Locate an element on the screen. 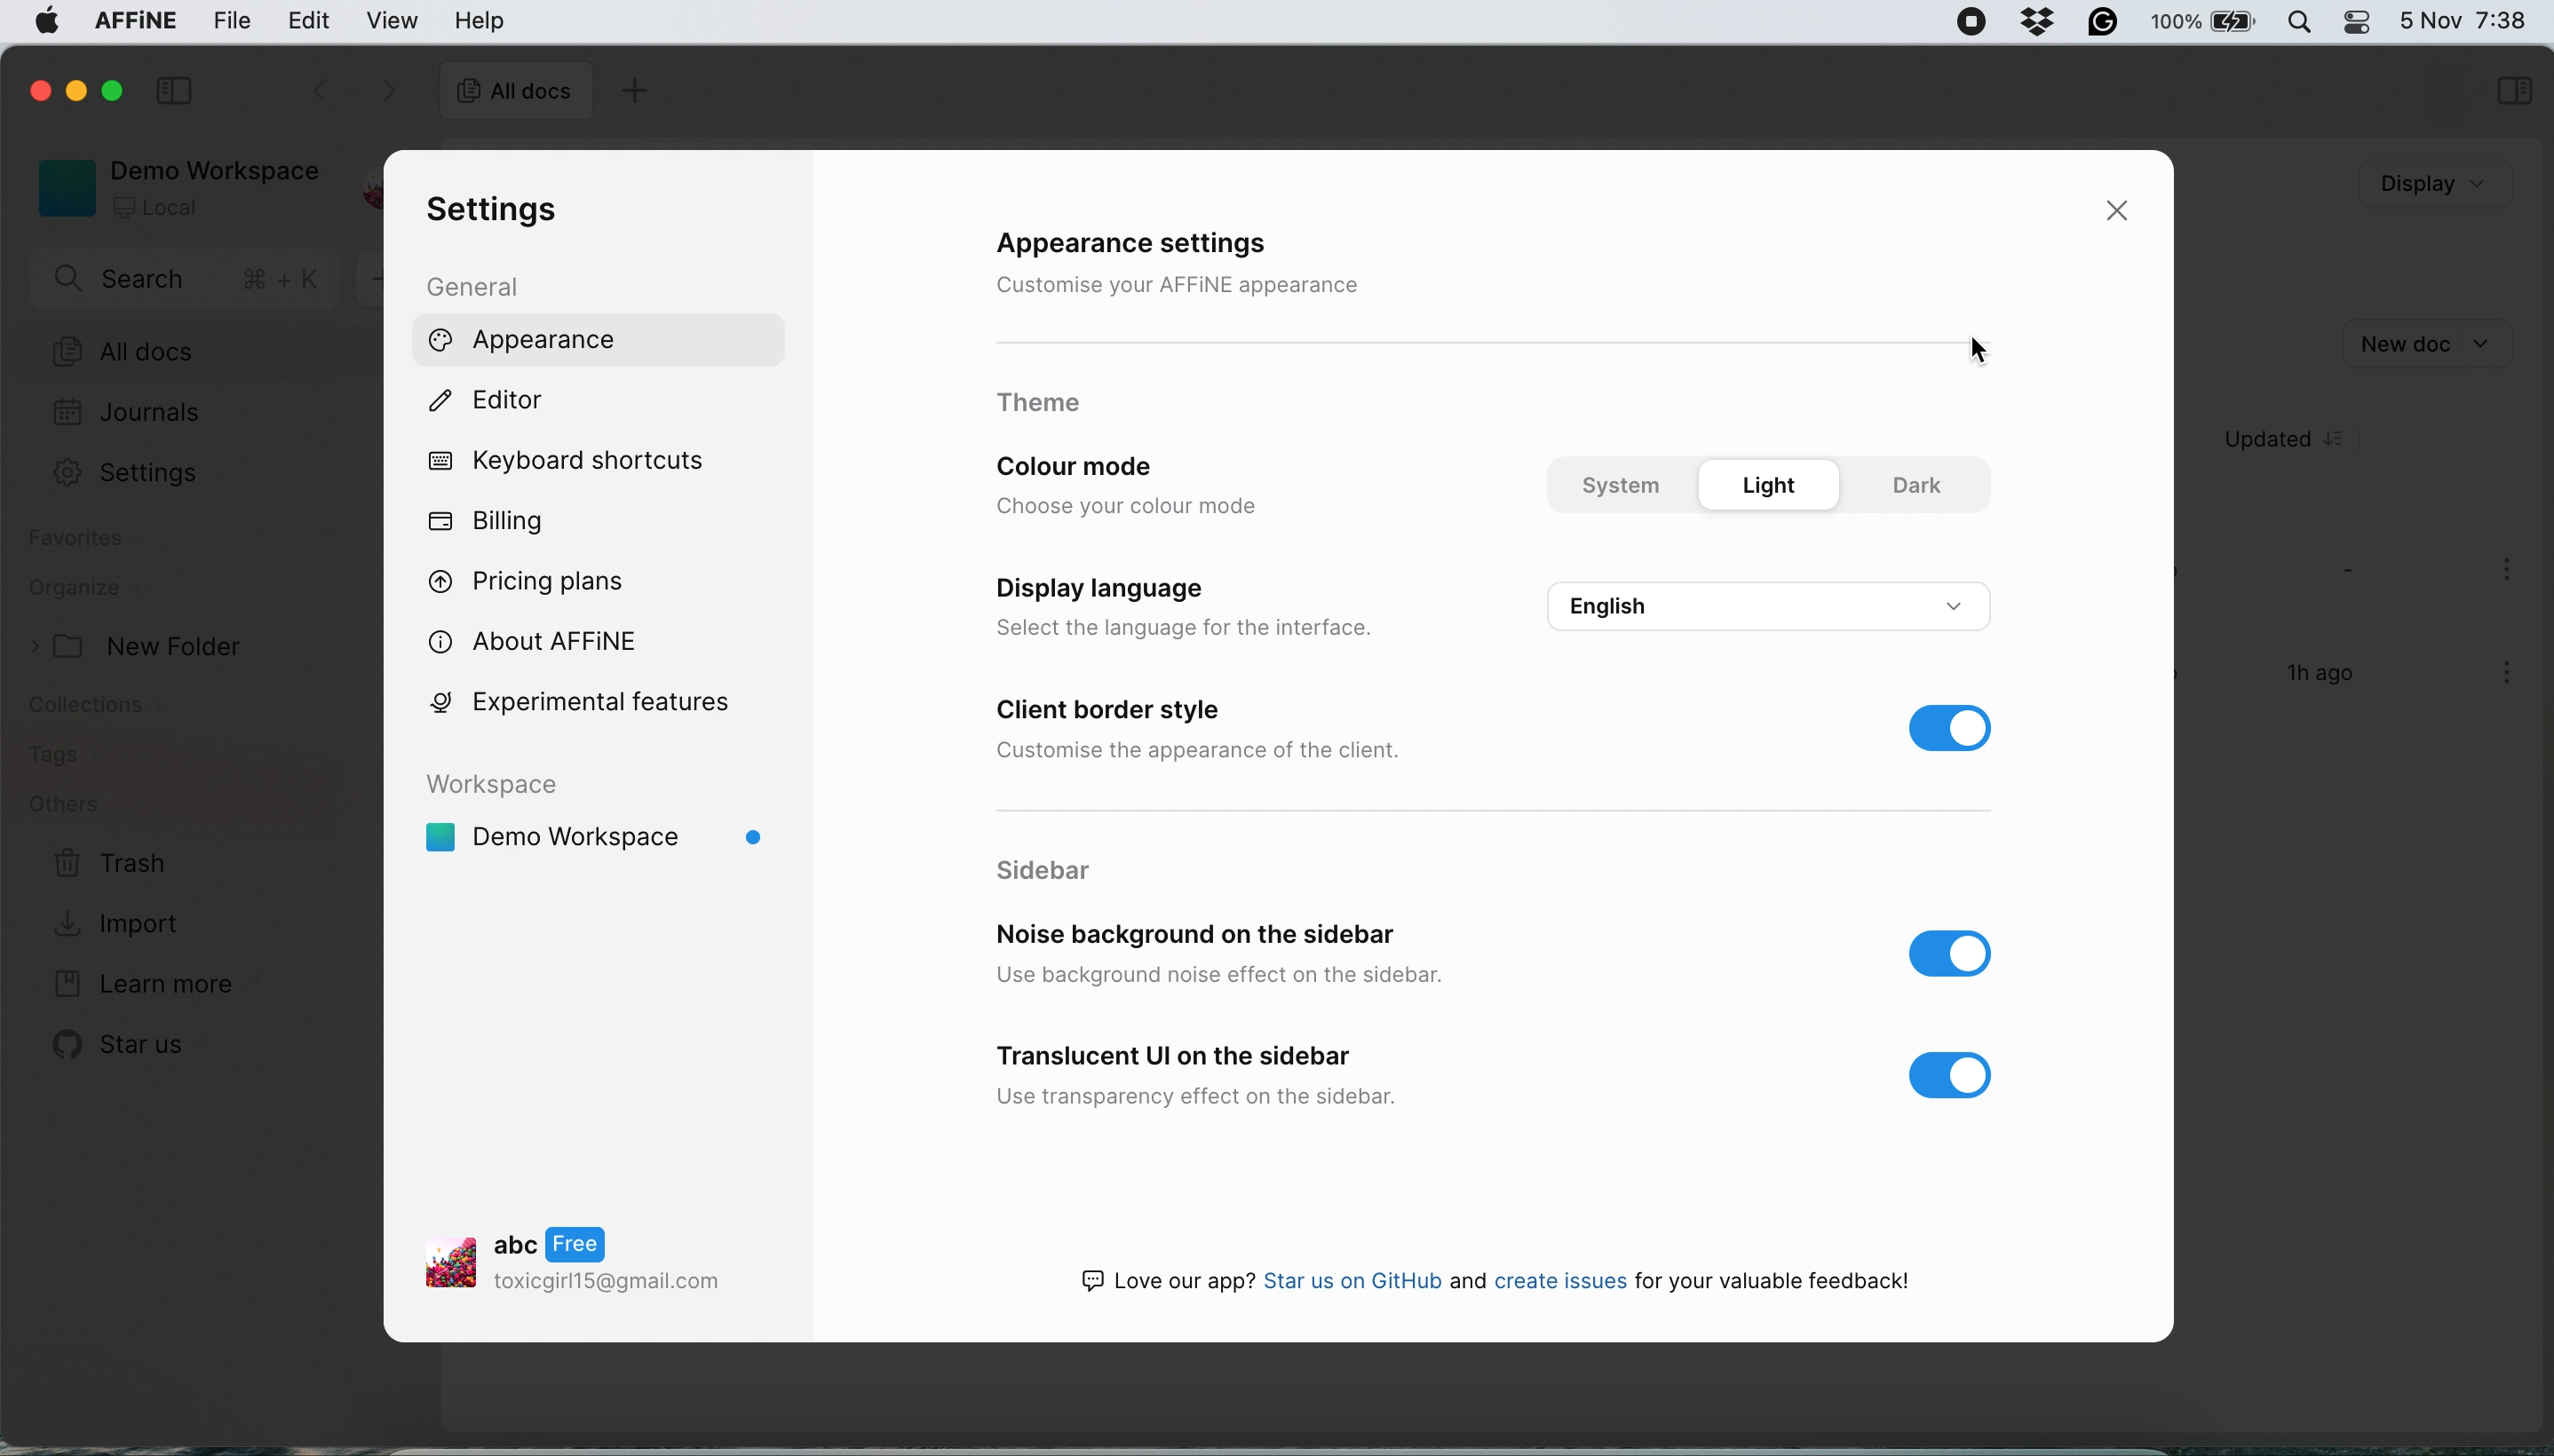 This screenshot has width=2554, height=1456. file is located at coordinates (232, 22).